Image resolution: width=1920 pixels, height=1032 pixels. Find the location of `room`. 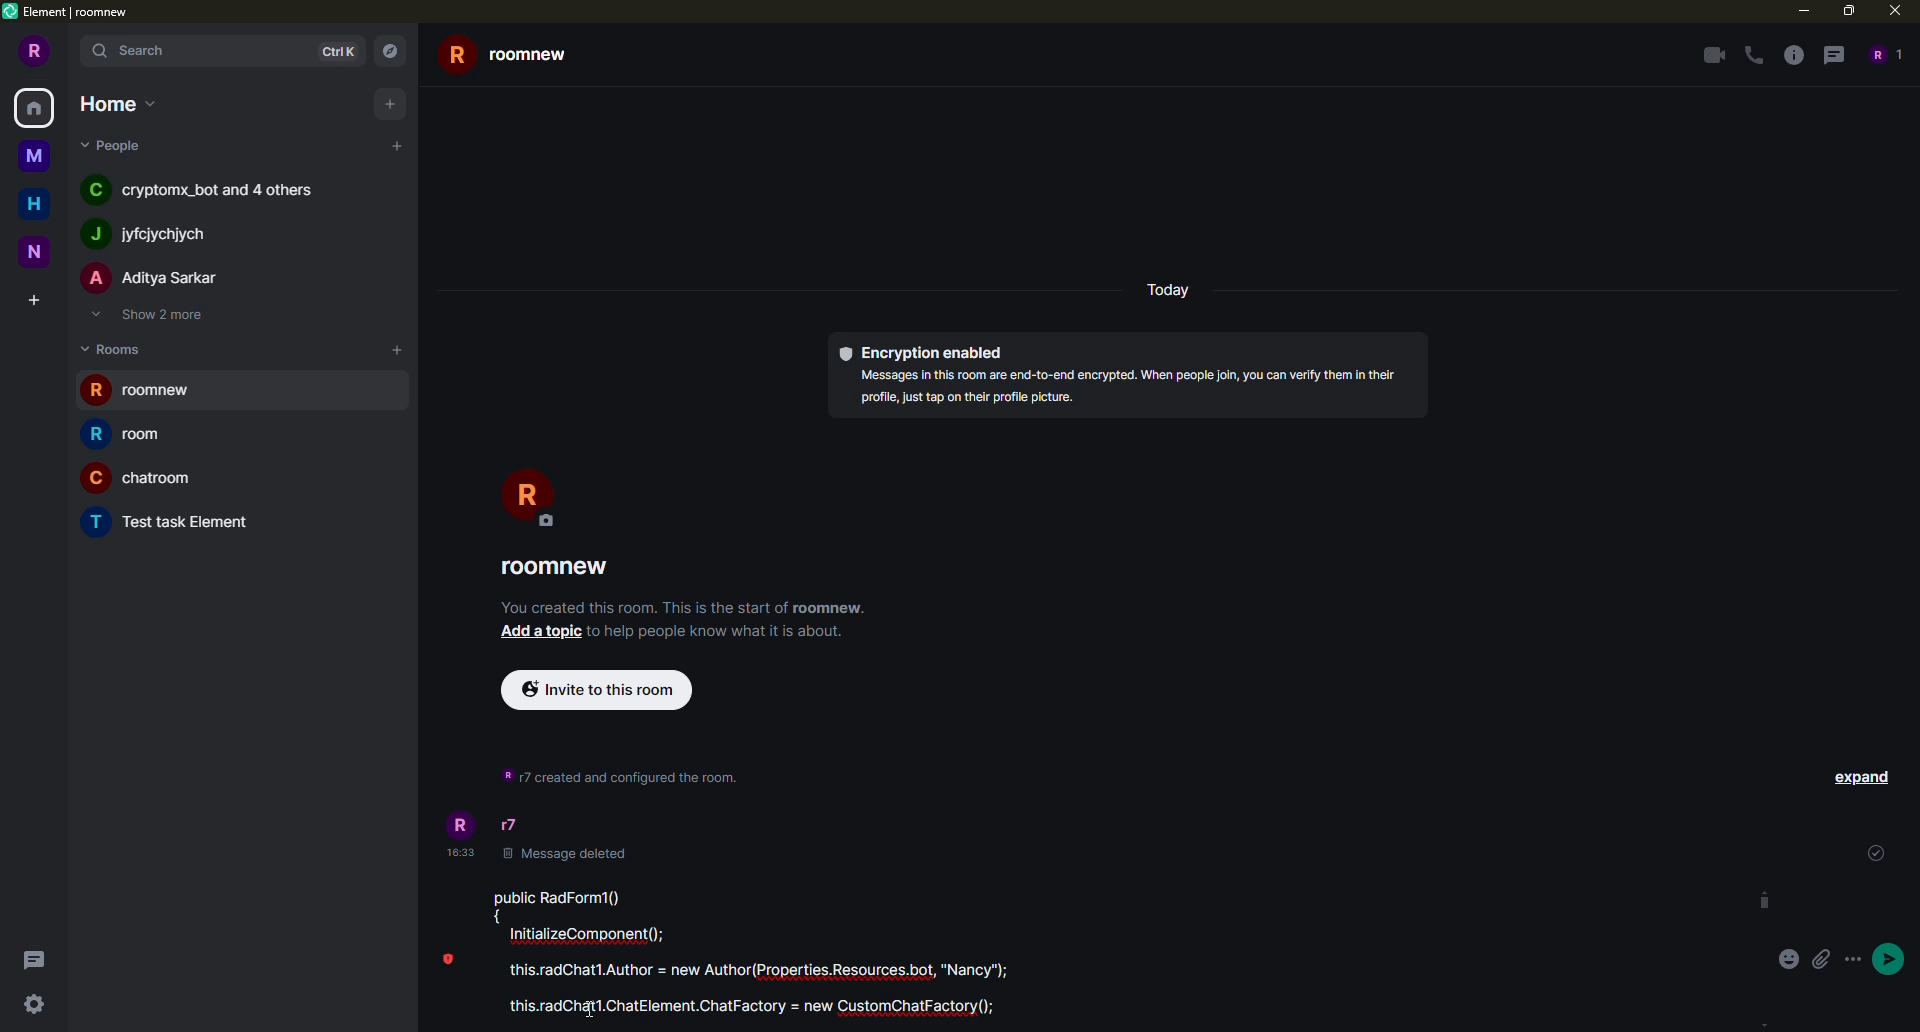

room is located at coordinates (140, 389).